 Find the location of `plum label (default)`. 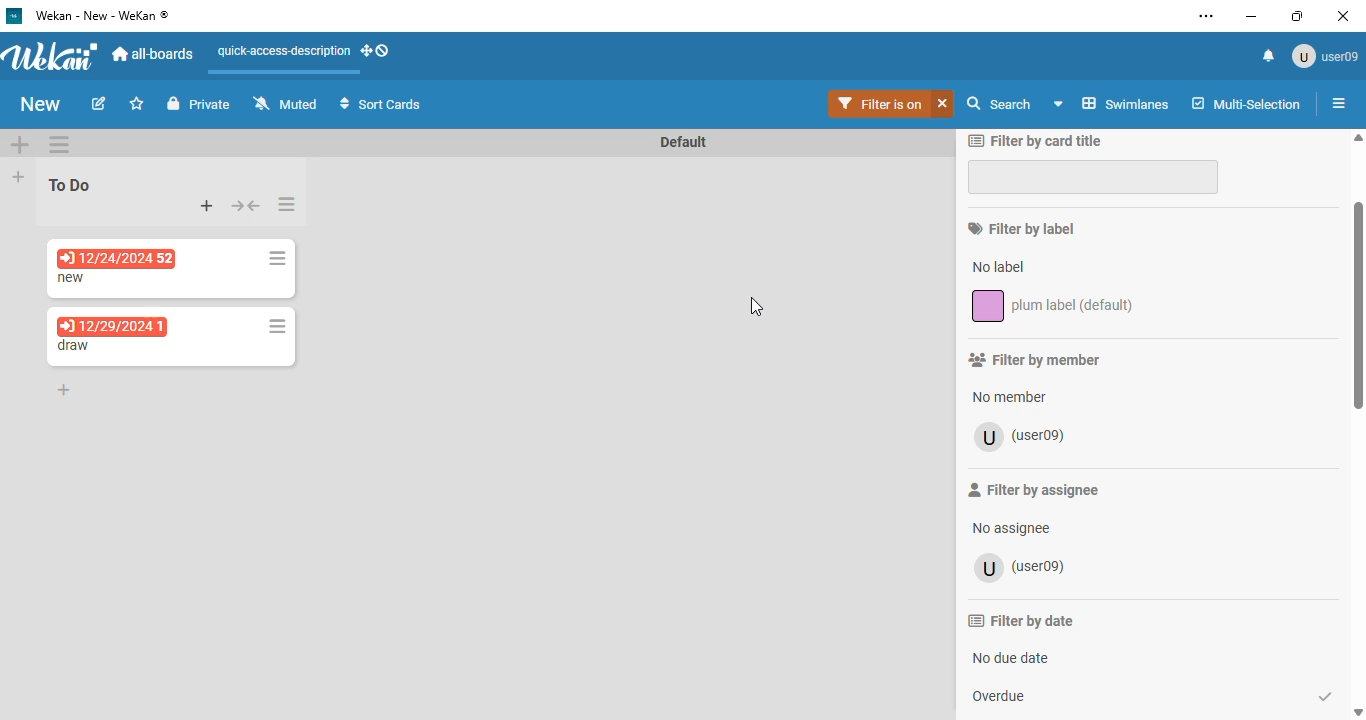

plum label (default) is located at coordinates (1055, 306).